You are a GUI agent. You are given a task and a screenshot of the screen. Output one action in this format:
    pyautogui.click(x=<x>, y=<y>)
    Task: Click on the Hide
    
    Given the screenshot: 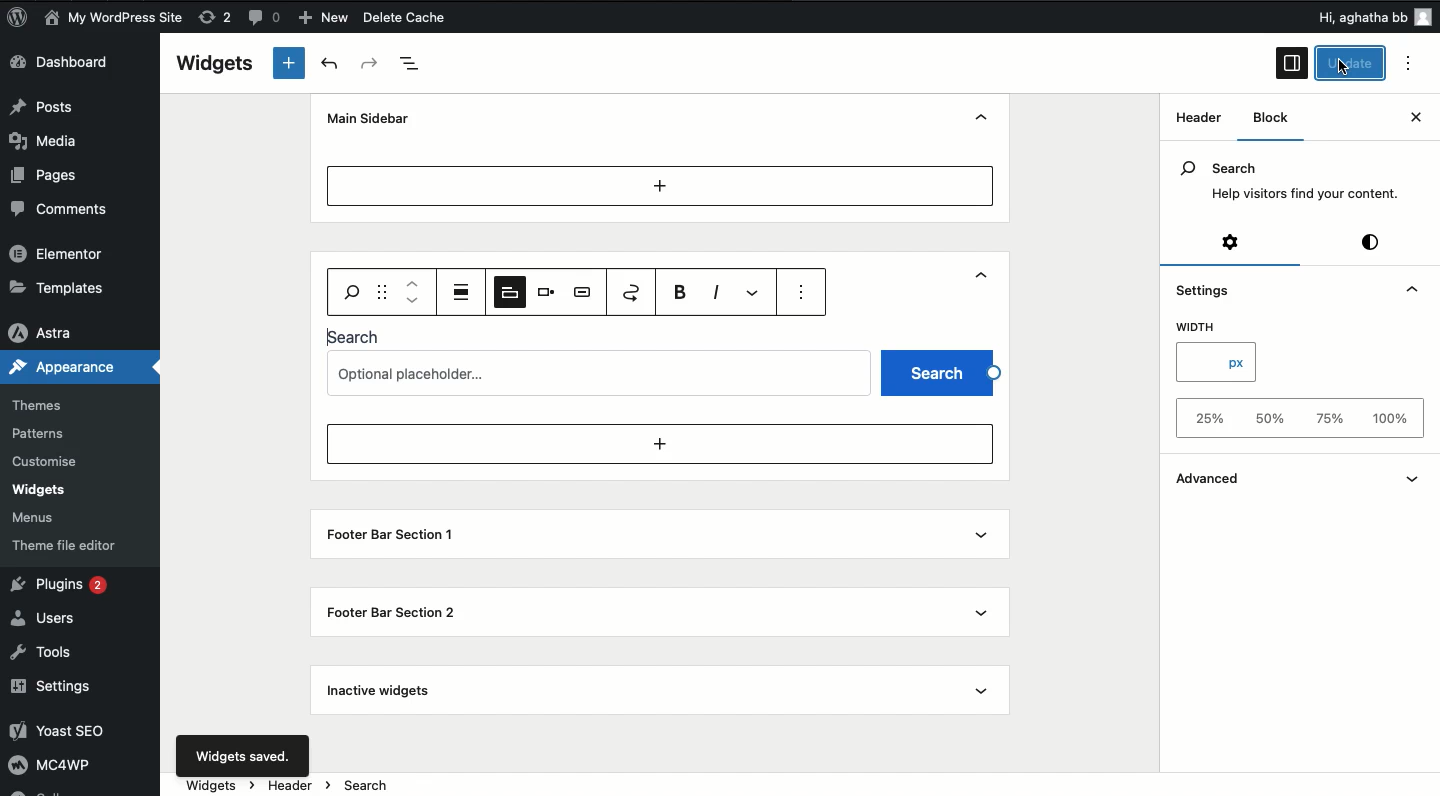 What is the action you would take?
    pyautogui.click(x=985, y=117)
    